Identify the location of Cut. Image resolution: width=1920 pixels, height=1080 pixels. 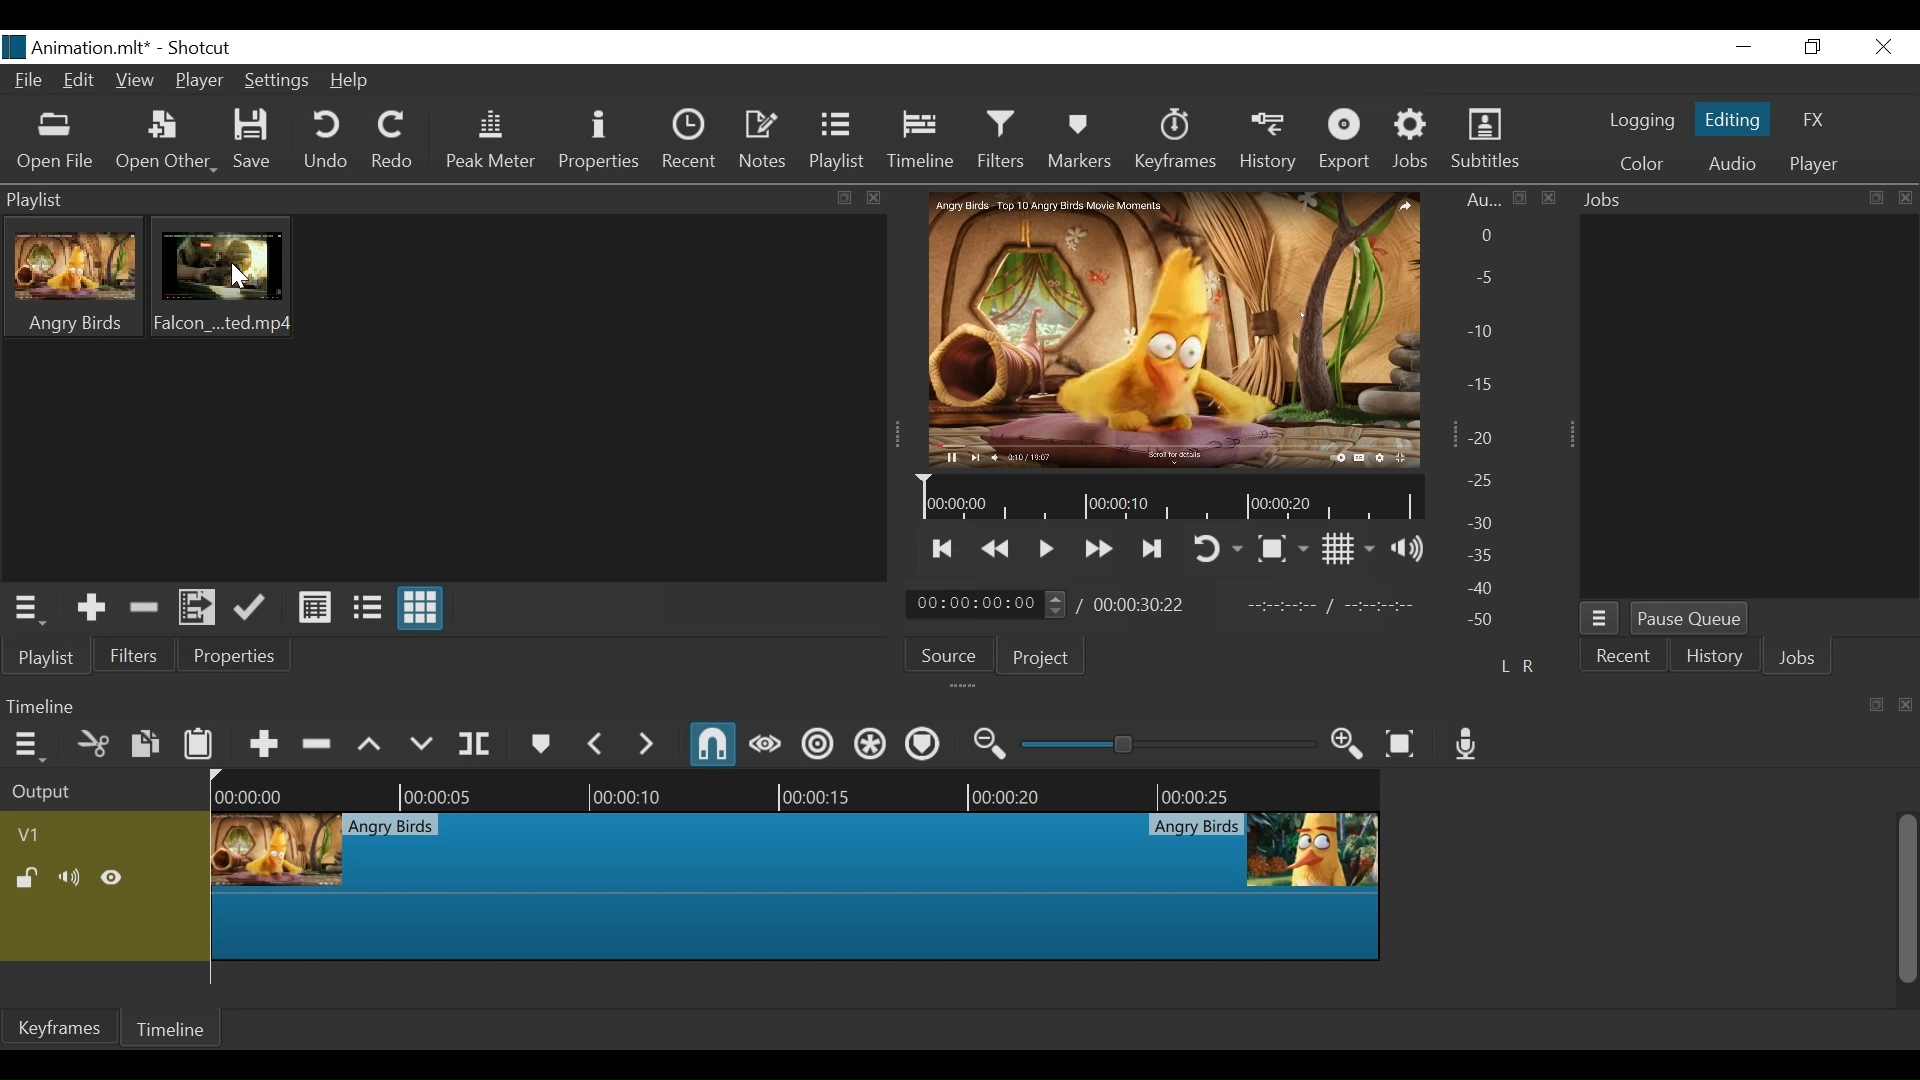
(94, 742).